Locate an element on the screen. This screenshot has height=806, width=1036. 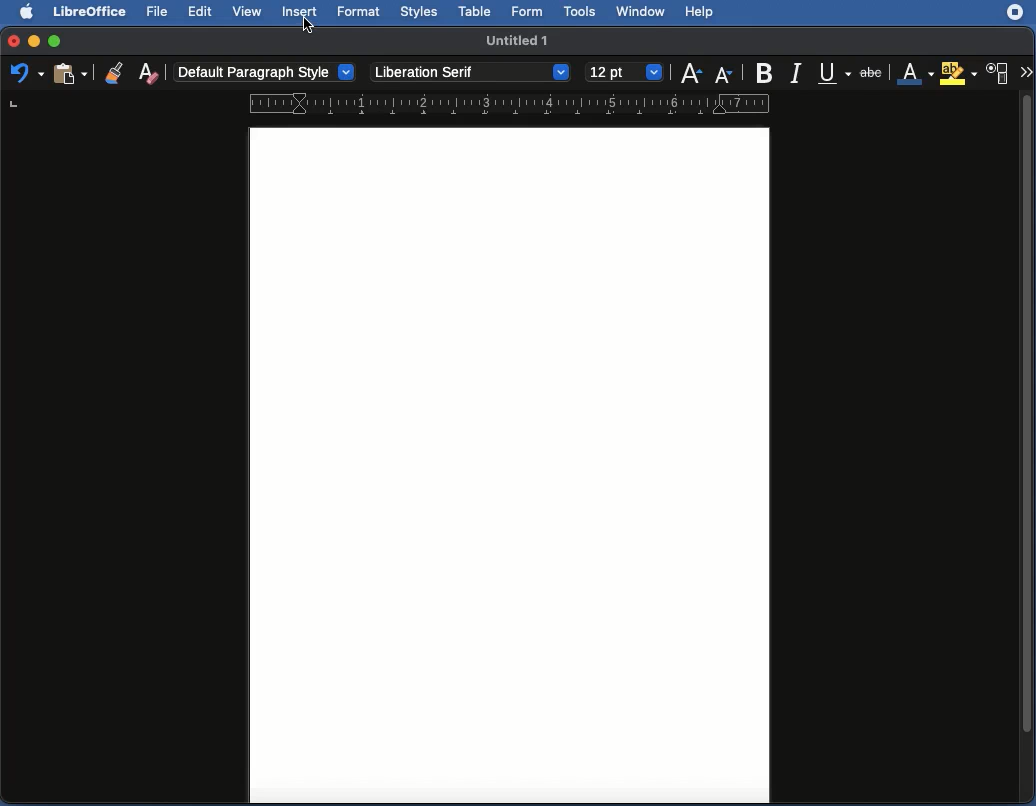
Tools is located at coordinates (581, 12).